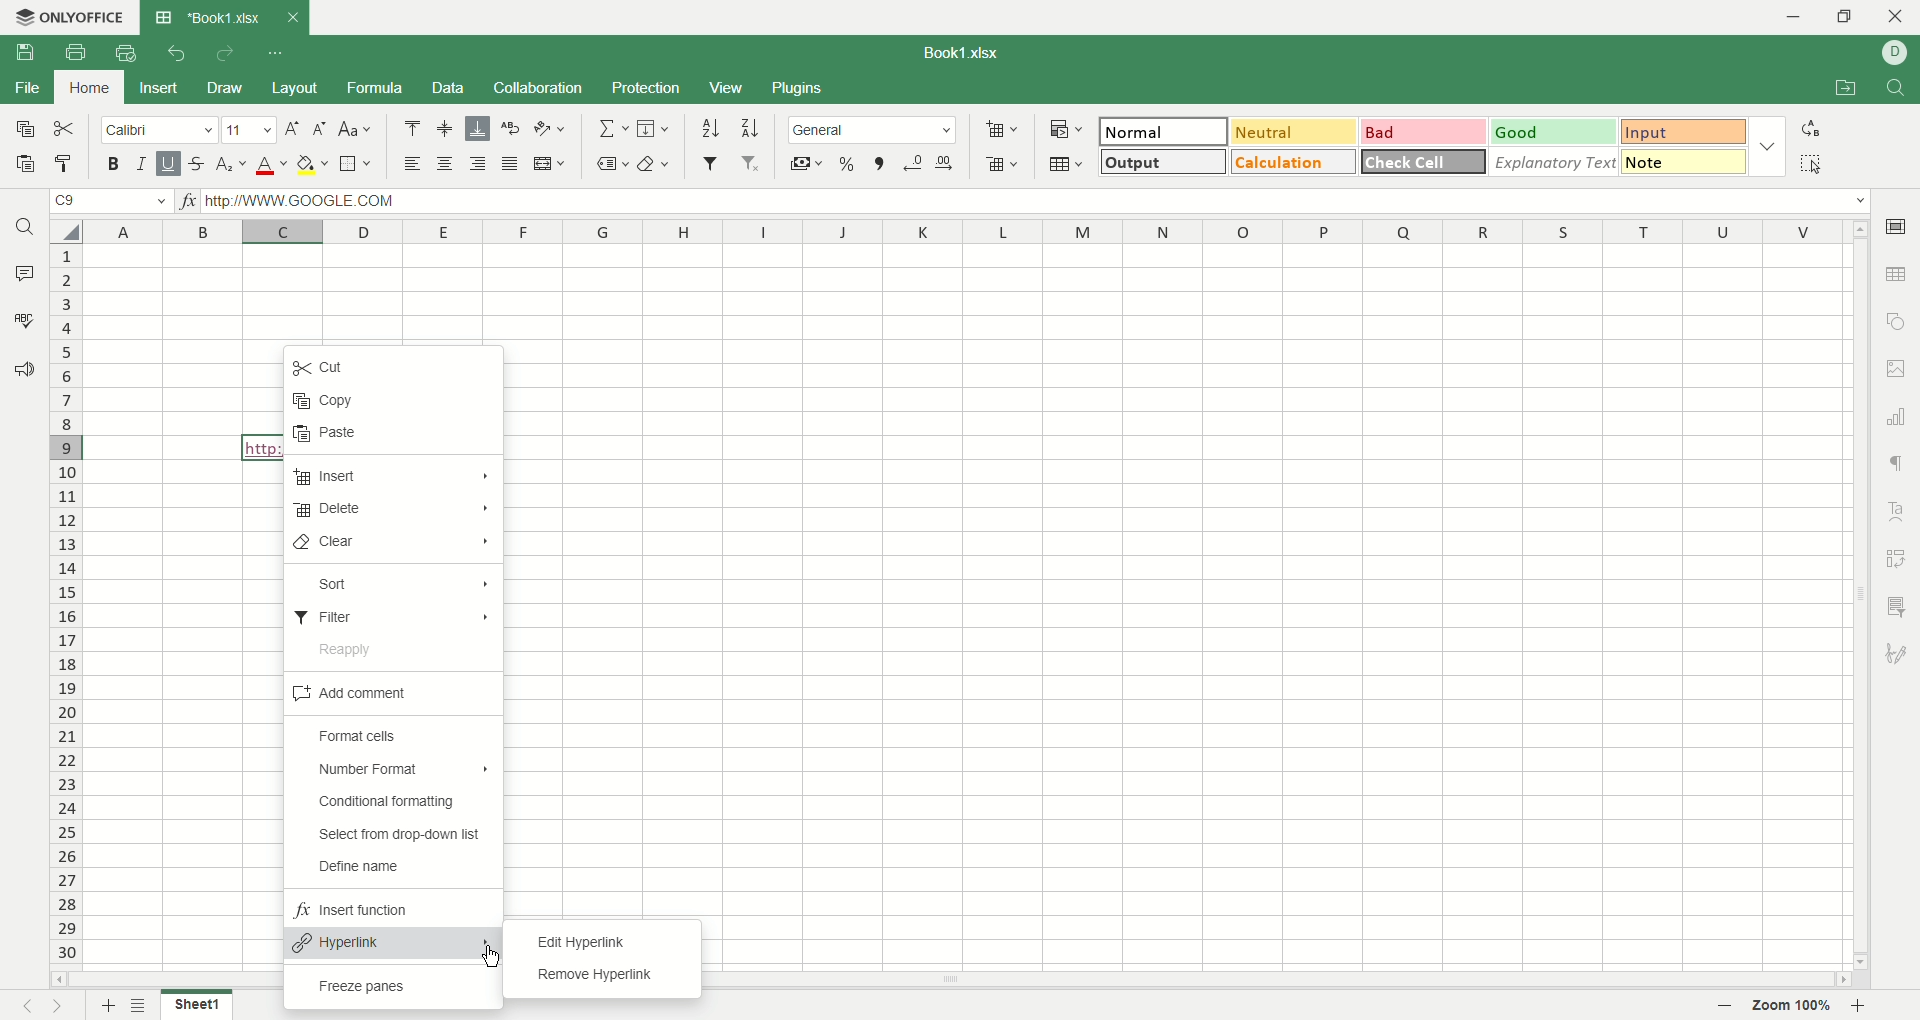 The width and height of the screenshot is (1920, 1020). What do you see at coordinates (1897, 415) in the screenshot?
I see `chart settings` at bounding box center [1897, 415].